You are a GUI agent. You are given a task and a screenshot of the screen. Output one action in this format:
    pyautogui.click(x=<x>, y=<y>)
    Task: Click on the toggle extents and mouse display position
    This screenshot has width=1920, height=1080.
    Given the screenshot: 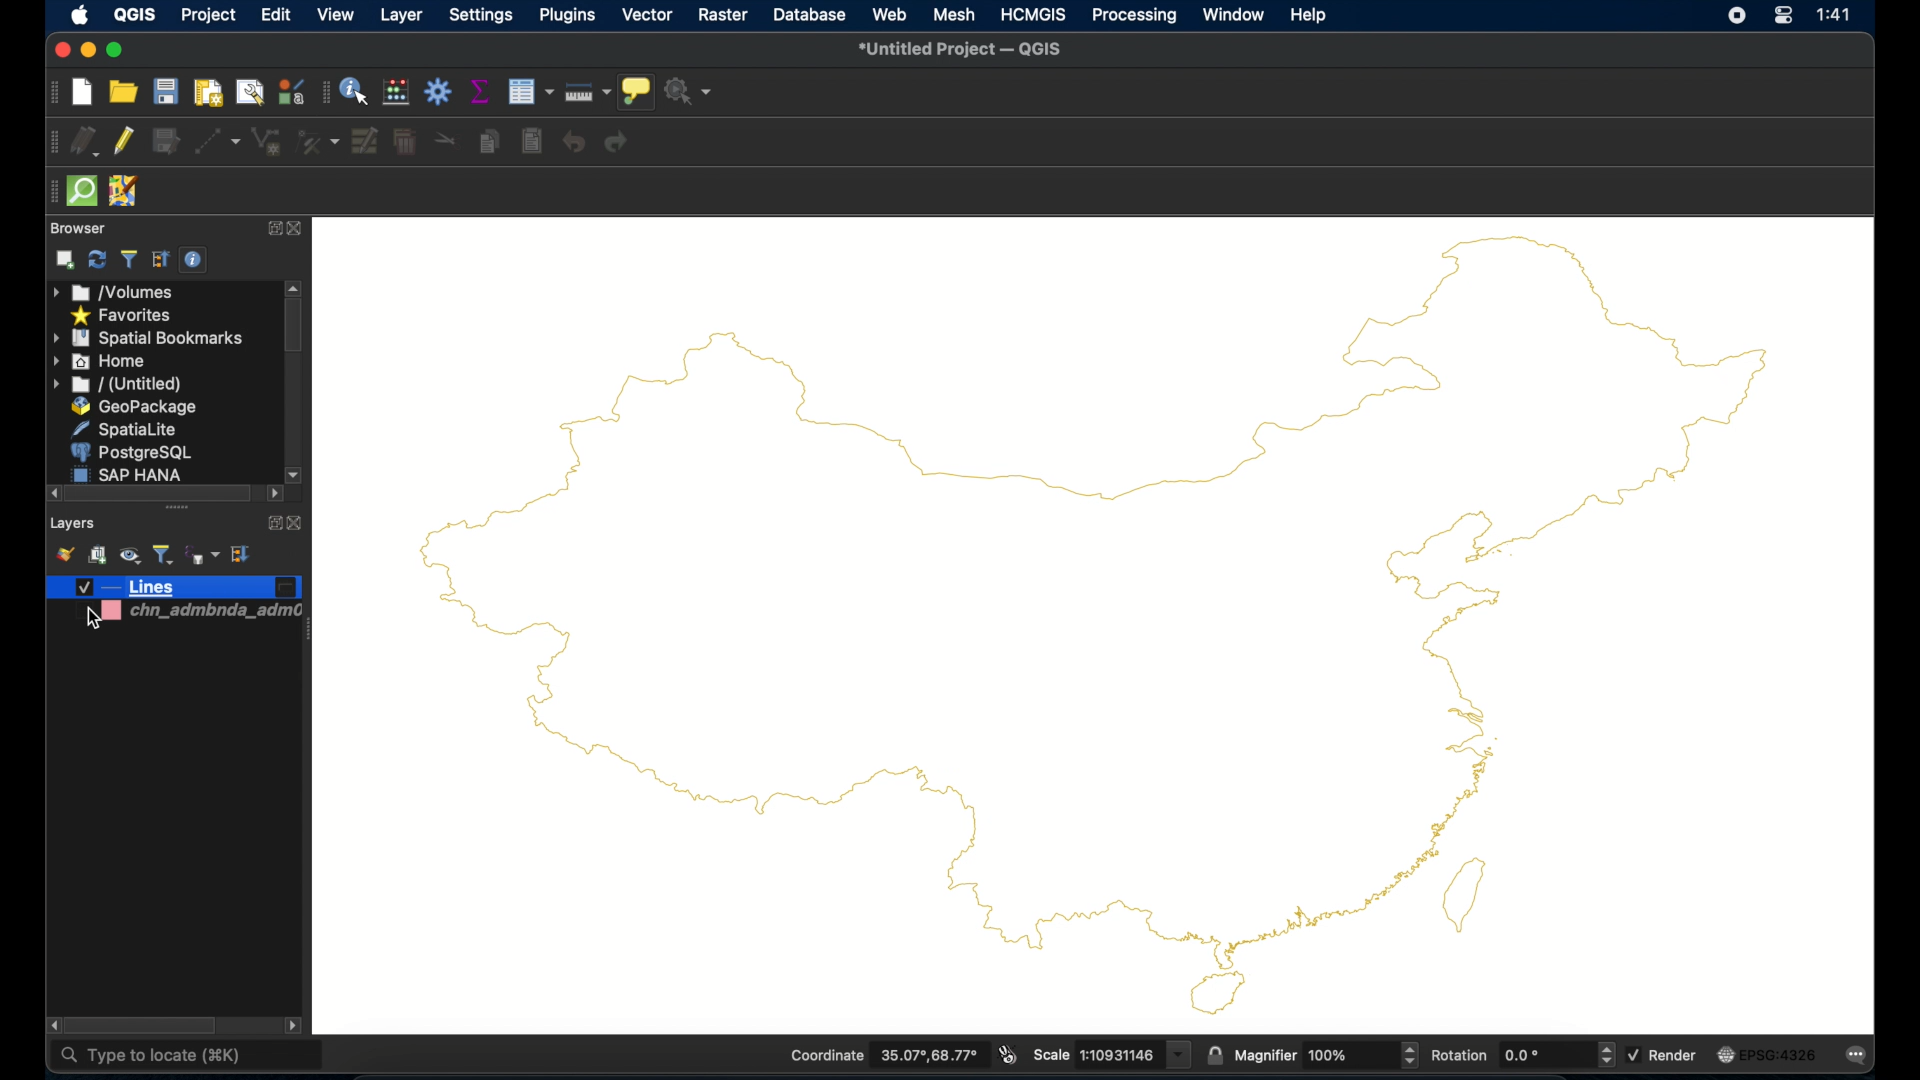 What is the action you would take?
    pyautogui.click(x=1008, y=1054)
    